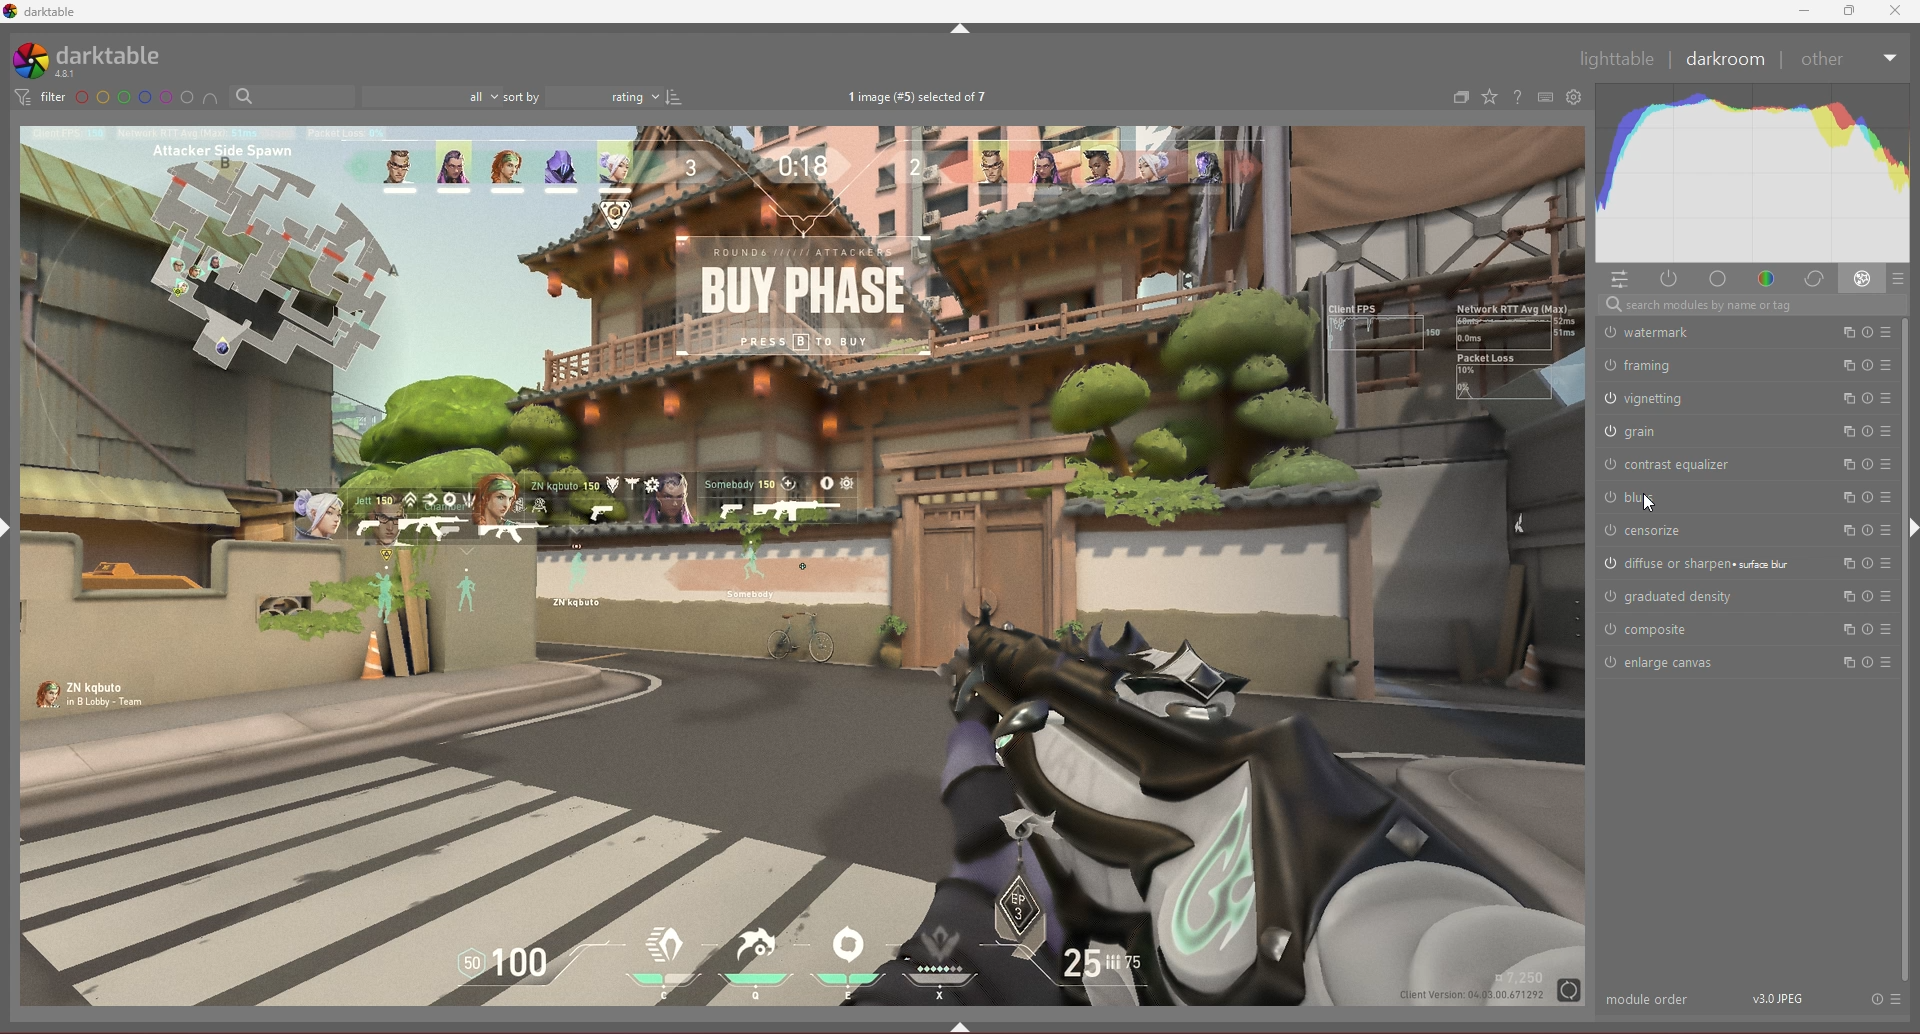 The height and width of the screenshot is (1034, 1920). I want to click on search, so click(1752, 306).